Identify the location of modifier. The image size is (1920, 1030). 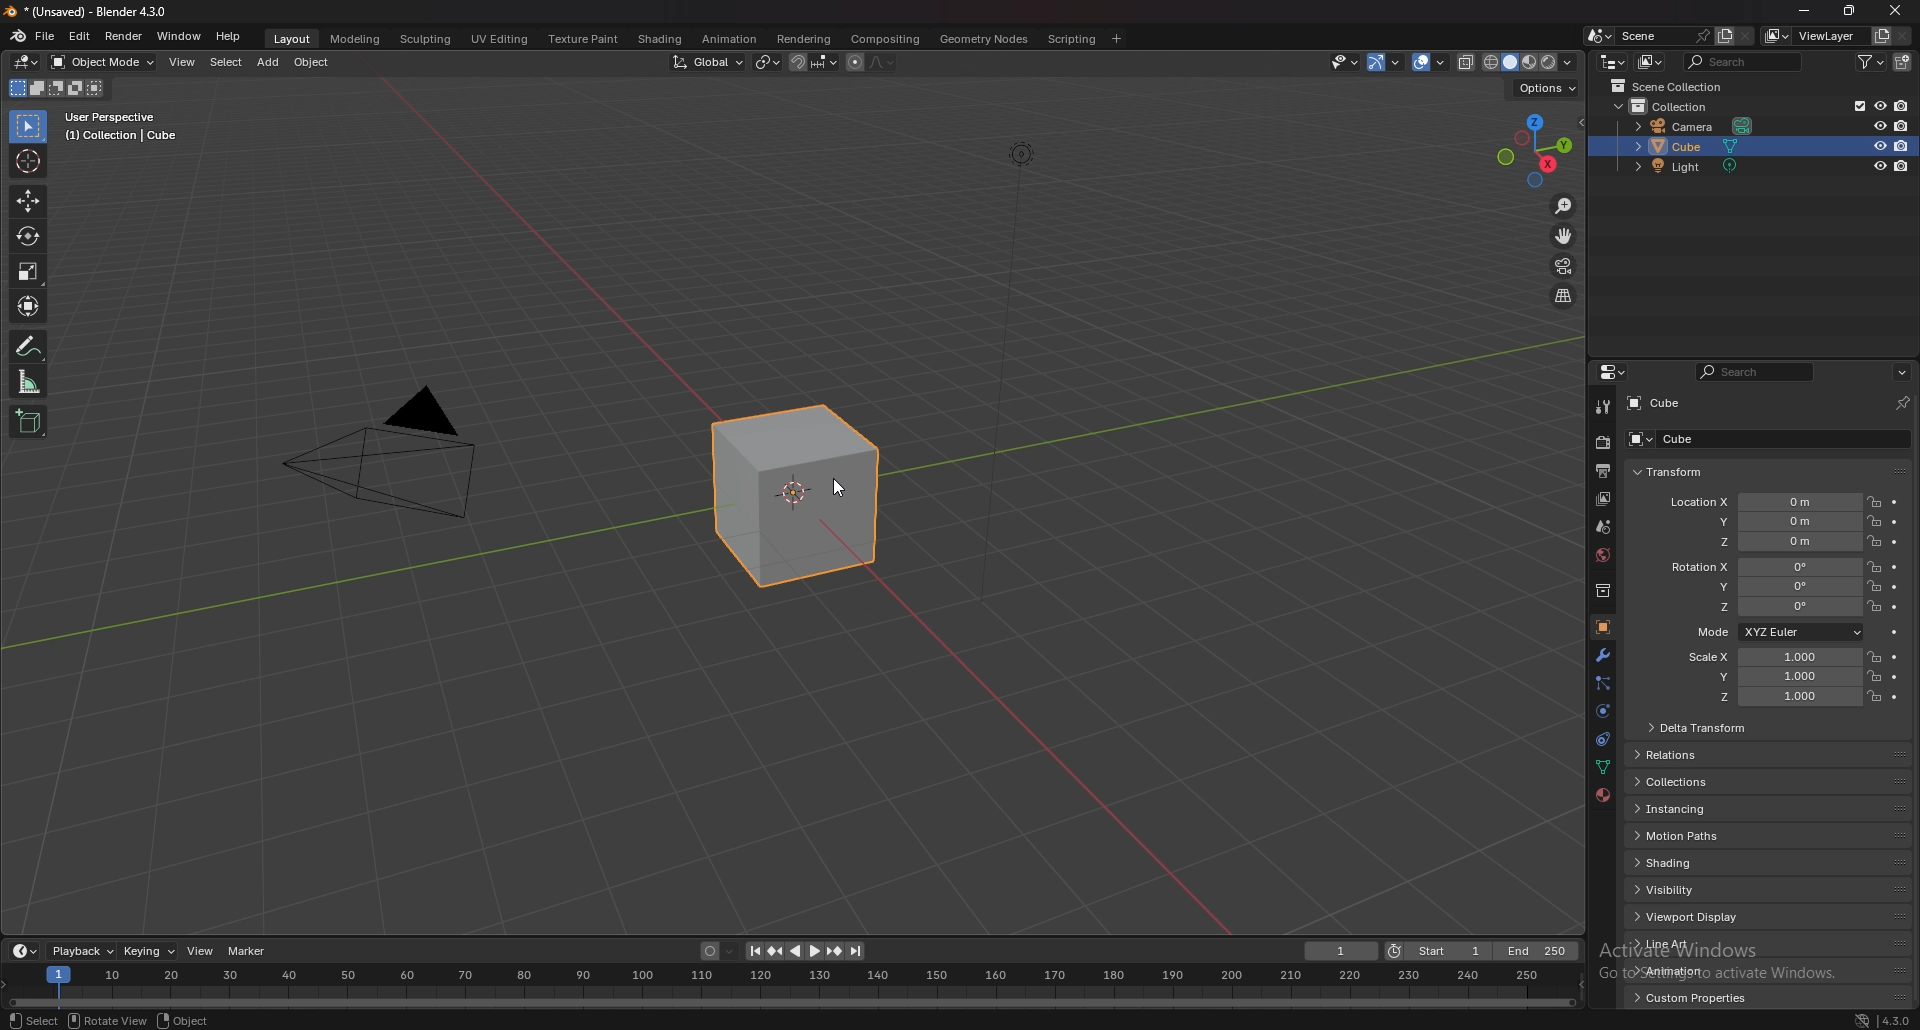
(1603, 655).